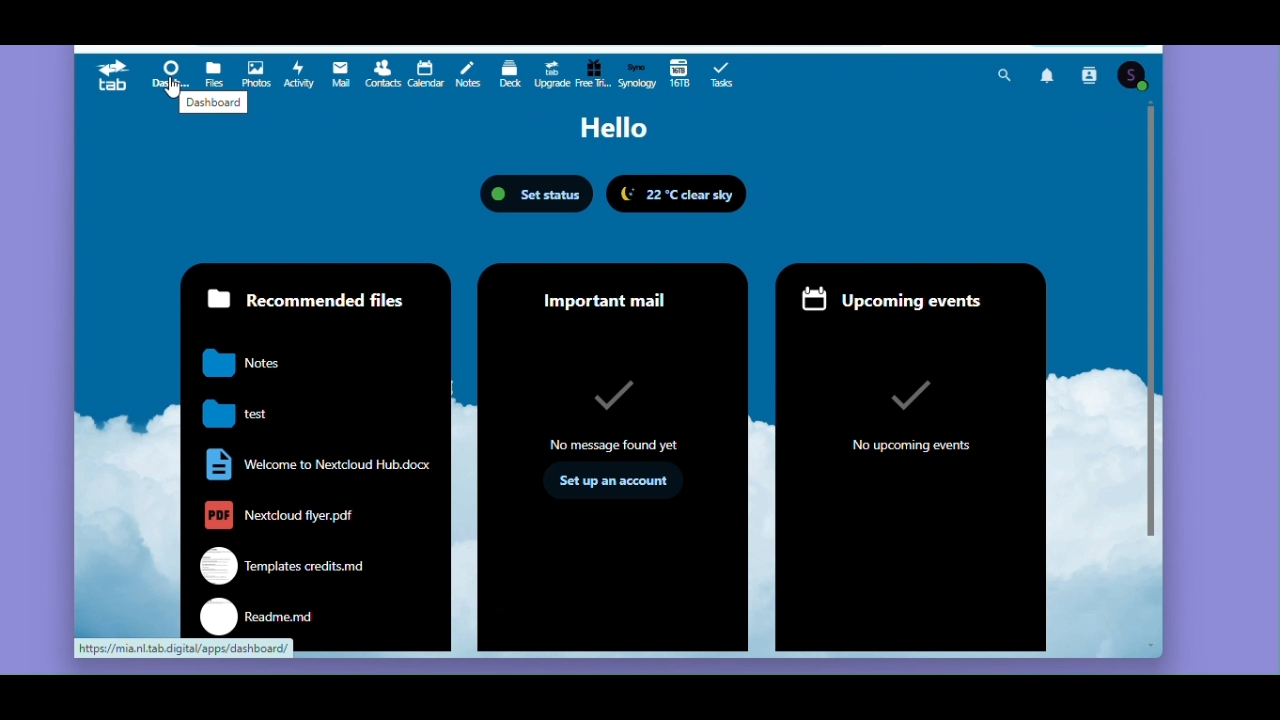  What do you see at coordinates (1048, 73) in the screenshot?
I see `Notifications` at bounding box center [1048, 73].